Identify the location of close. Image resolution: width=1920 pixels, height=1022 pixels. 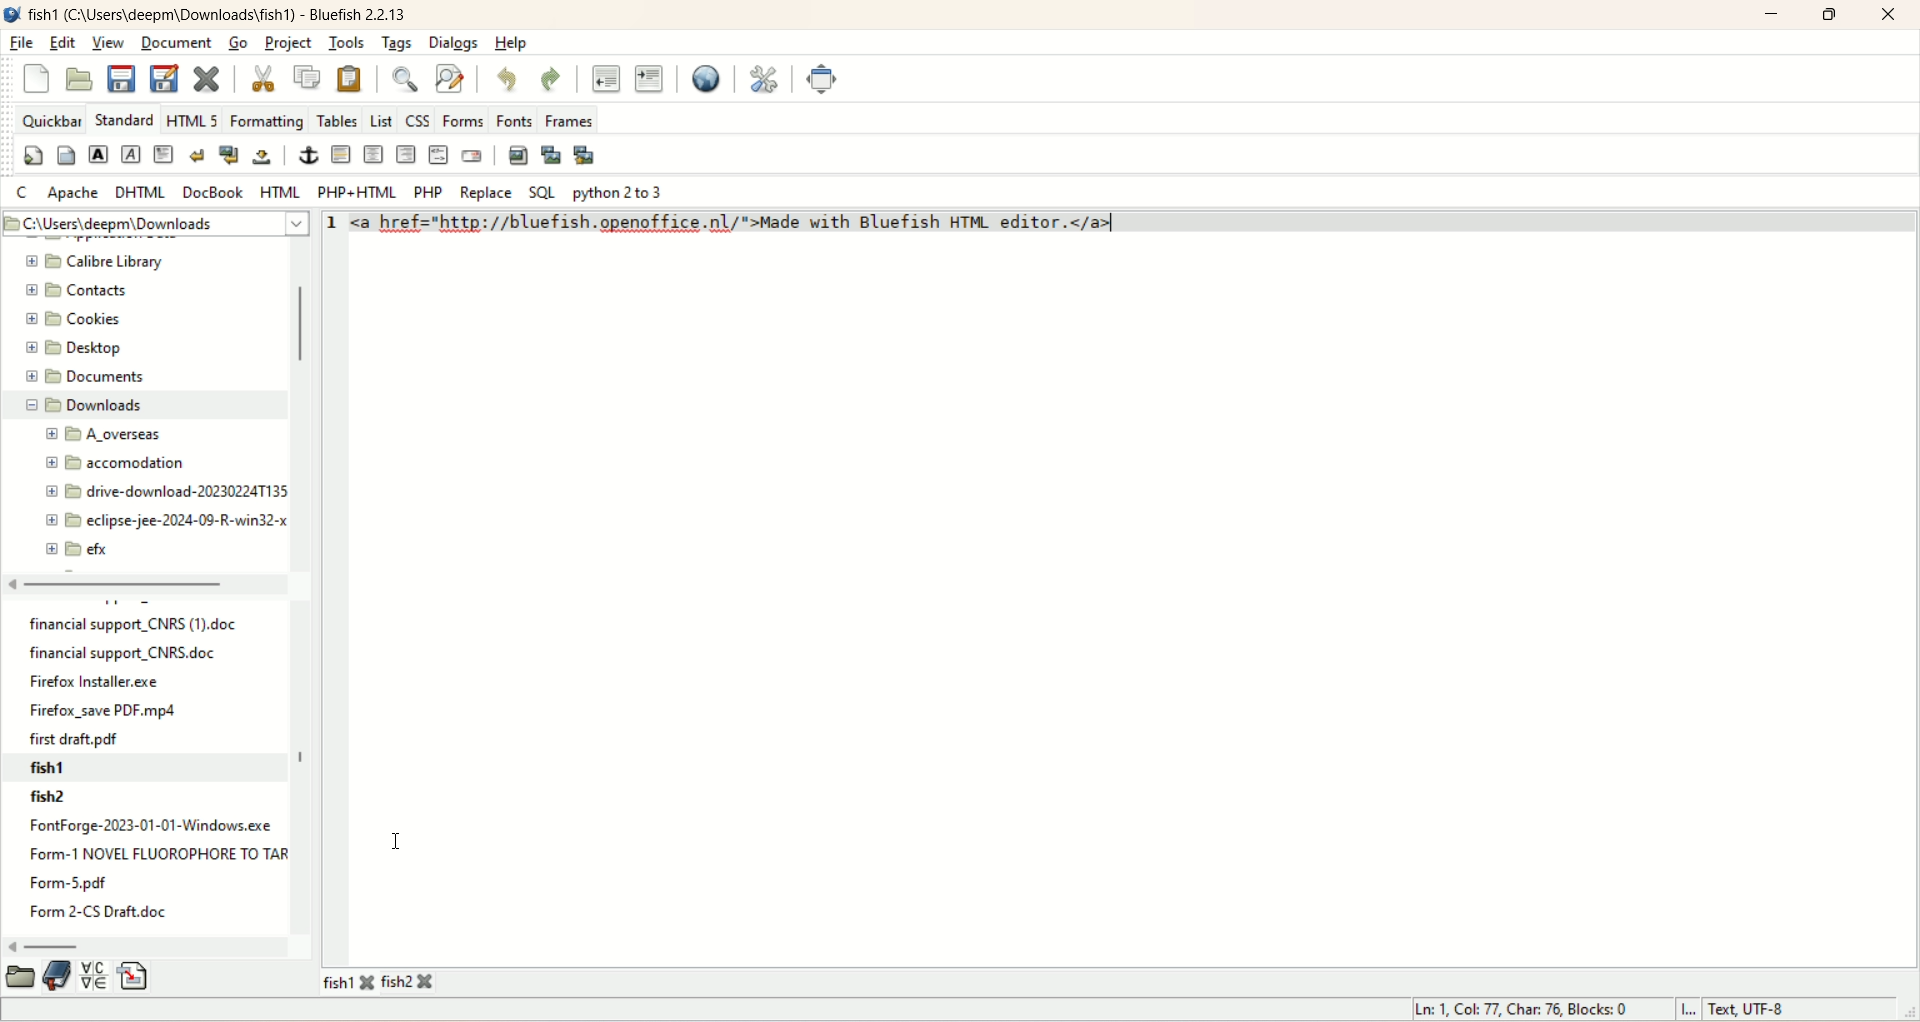
(1888, 14).